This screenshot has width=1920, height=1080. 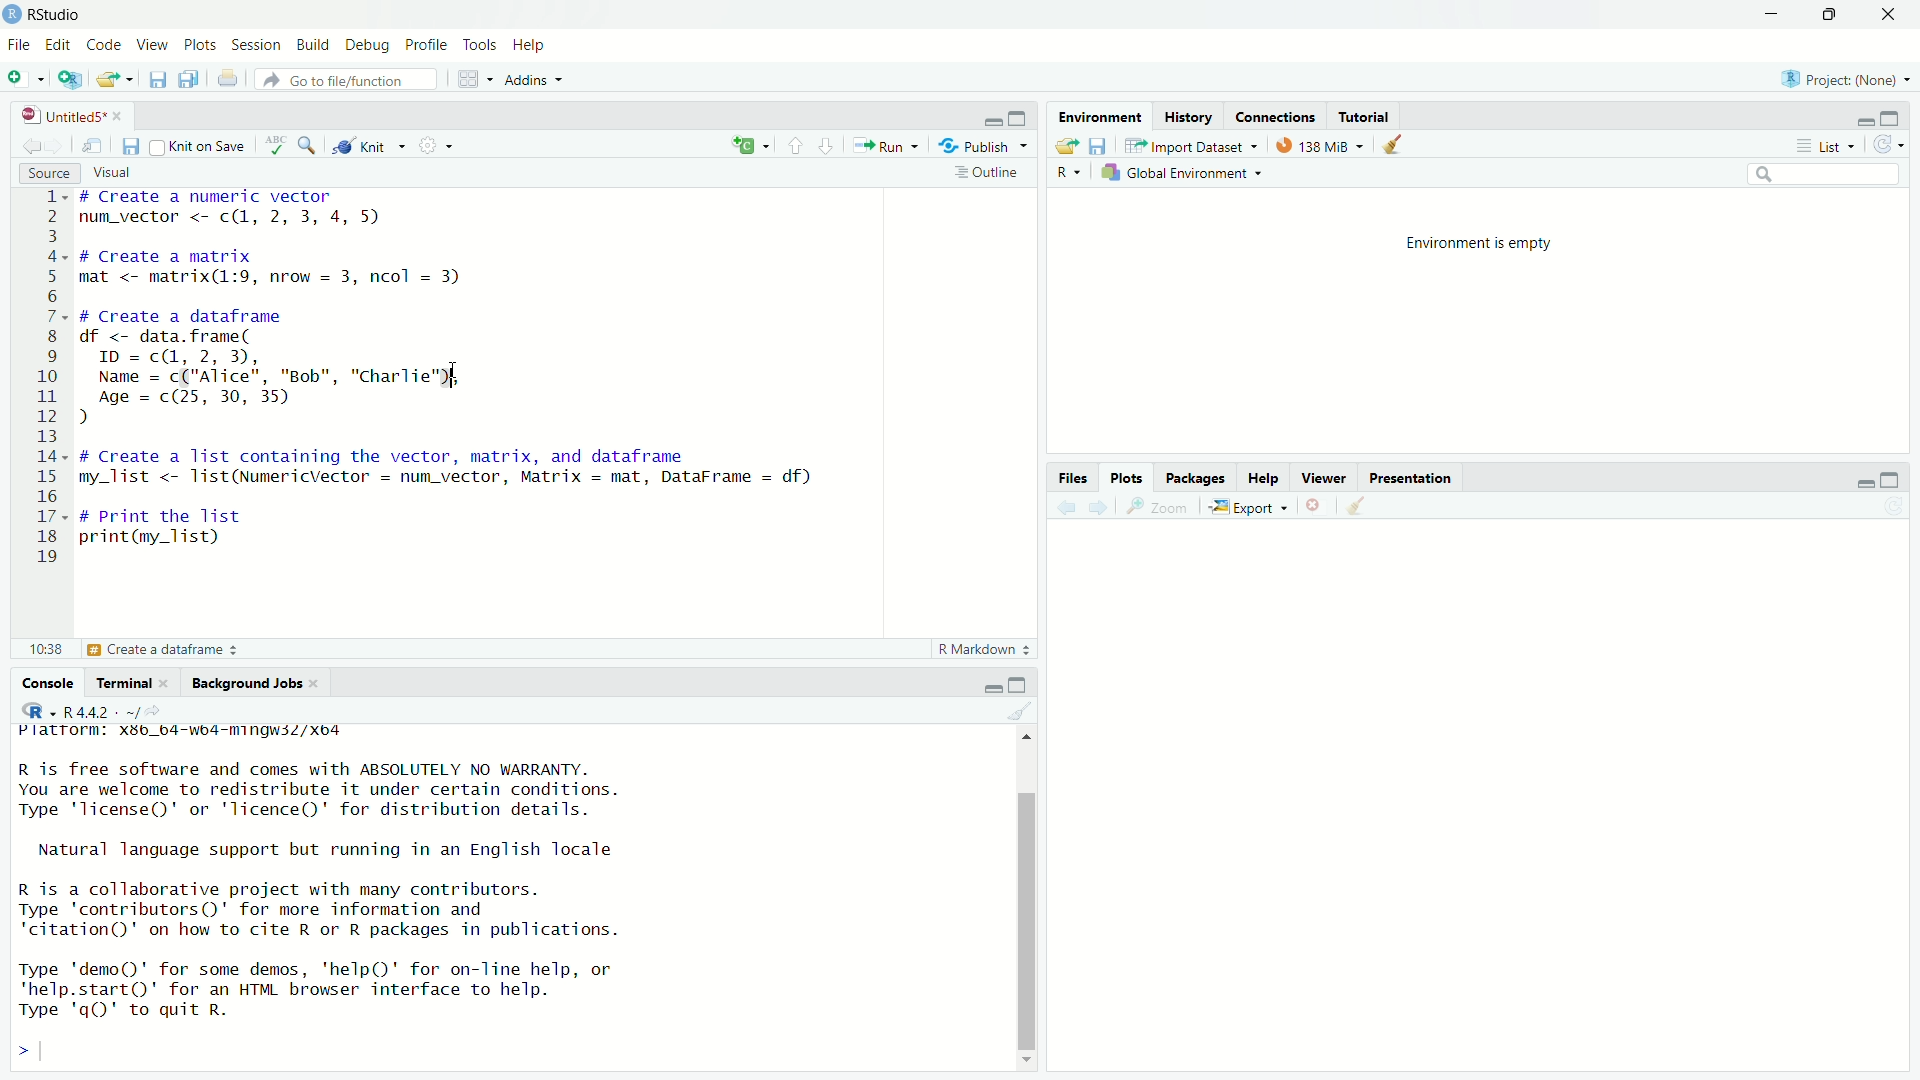 I want to click on Environment is empty, so click(x=1484, y=240).